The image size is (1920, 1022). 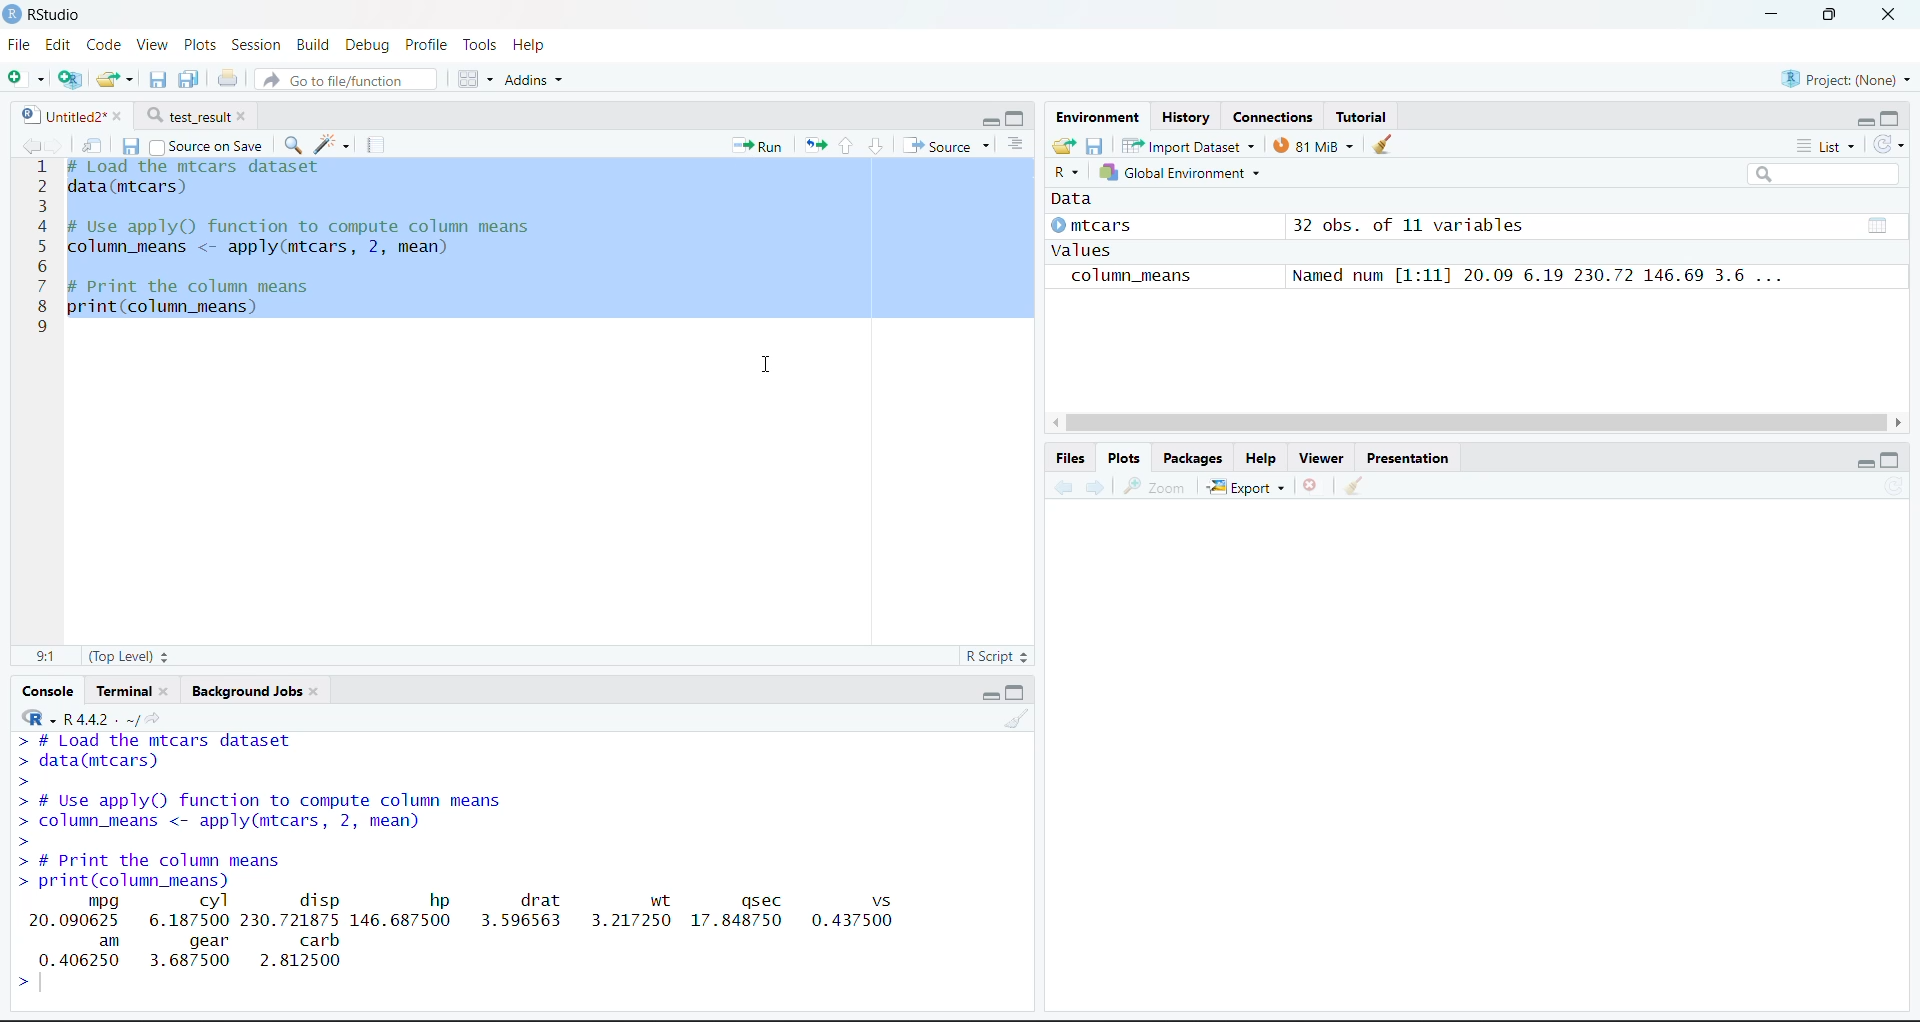 I want to click on - # Load the mtcars dataset

- data(mtcars)

- # Use apply) function to compute column means

- column_means <- apply(mtcars, 2, mean)

- # Print the column means

- print (column_means)
mpg cyl disp hp drat wt gsec vs

20.090625 6.187500 230.721875 146.687500 3.596563 3.217250 17.848750 0.437500
am gear carb

0.406250 3.687500 2.812500, so click(x=473, y=853).